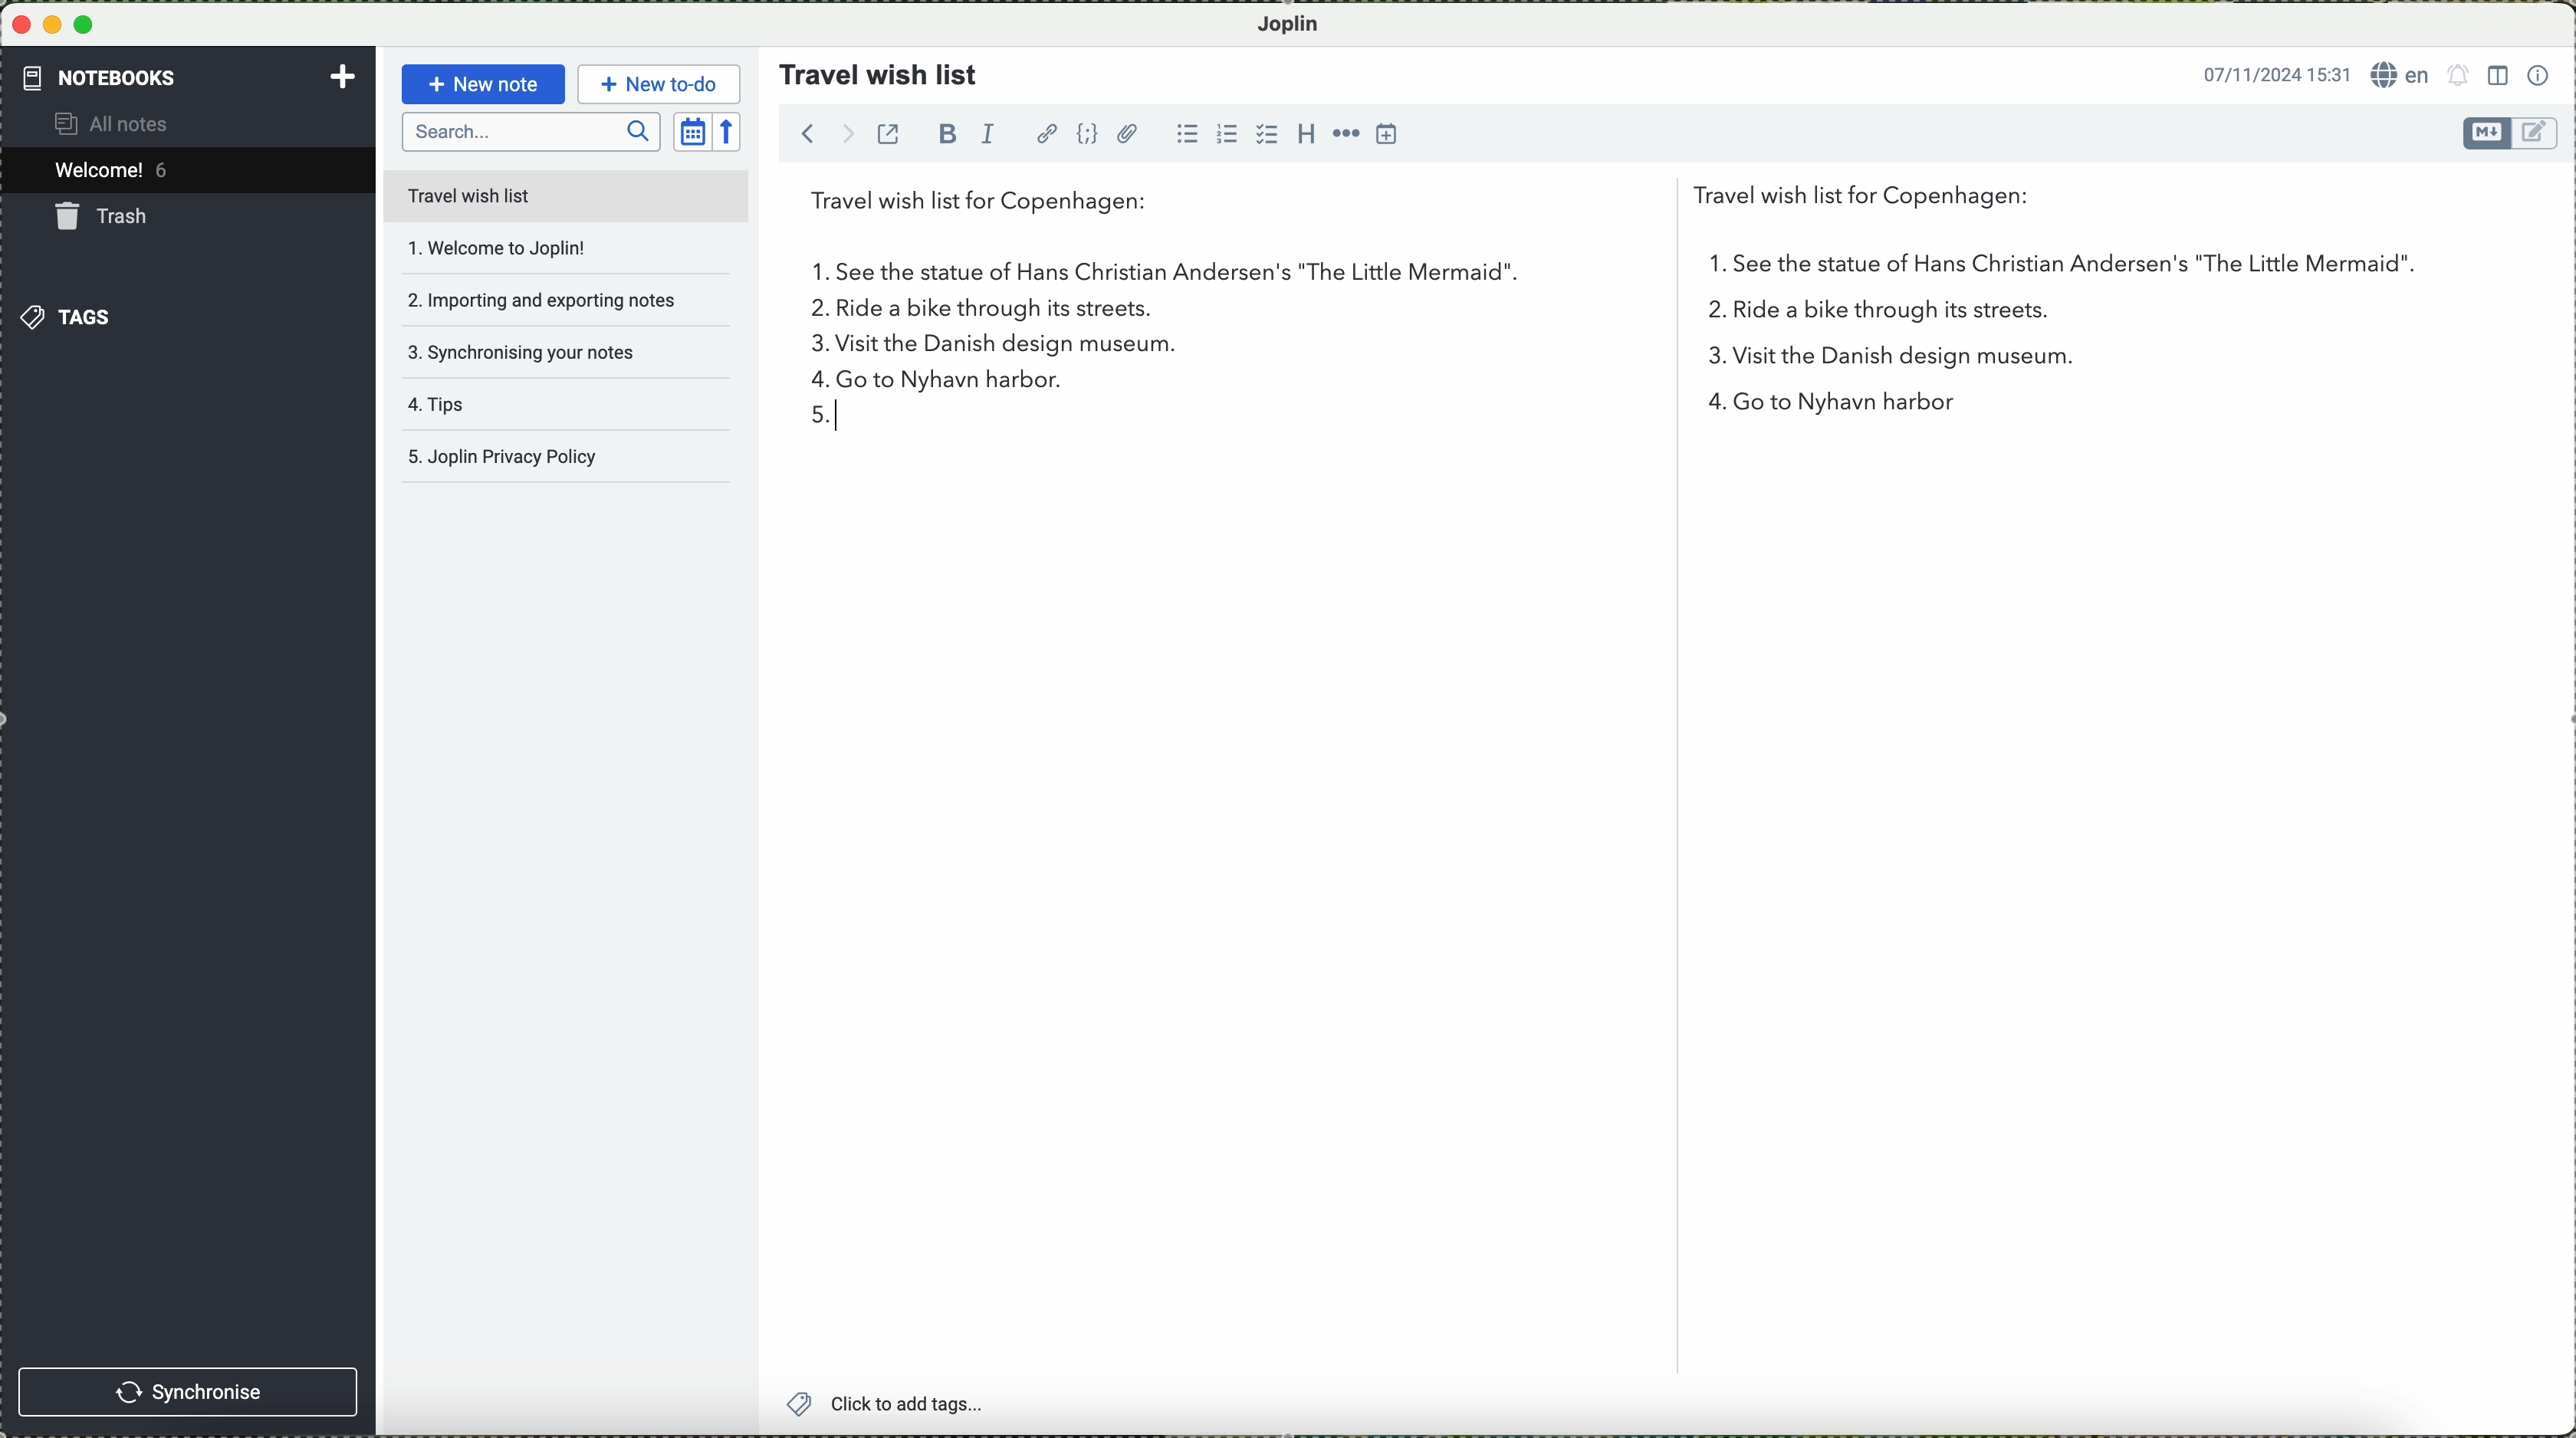 The width and height of the screenshot is (2576, 1438). I want to click on bulleted list, so click(1192, 135).